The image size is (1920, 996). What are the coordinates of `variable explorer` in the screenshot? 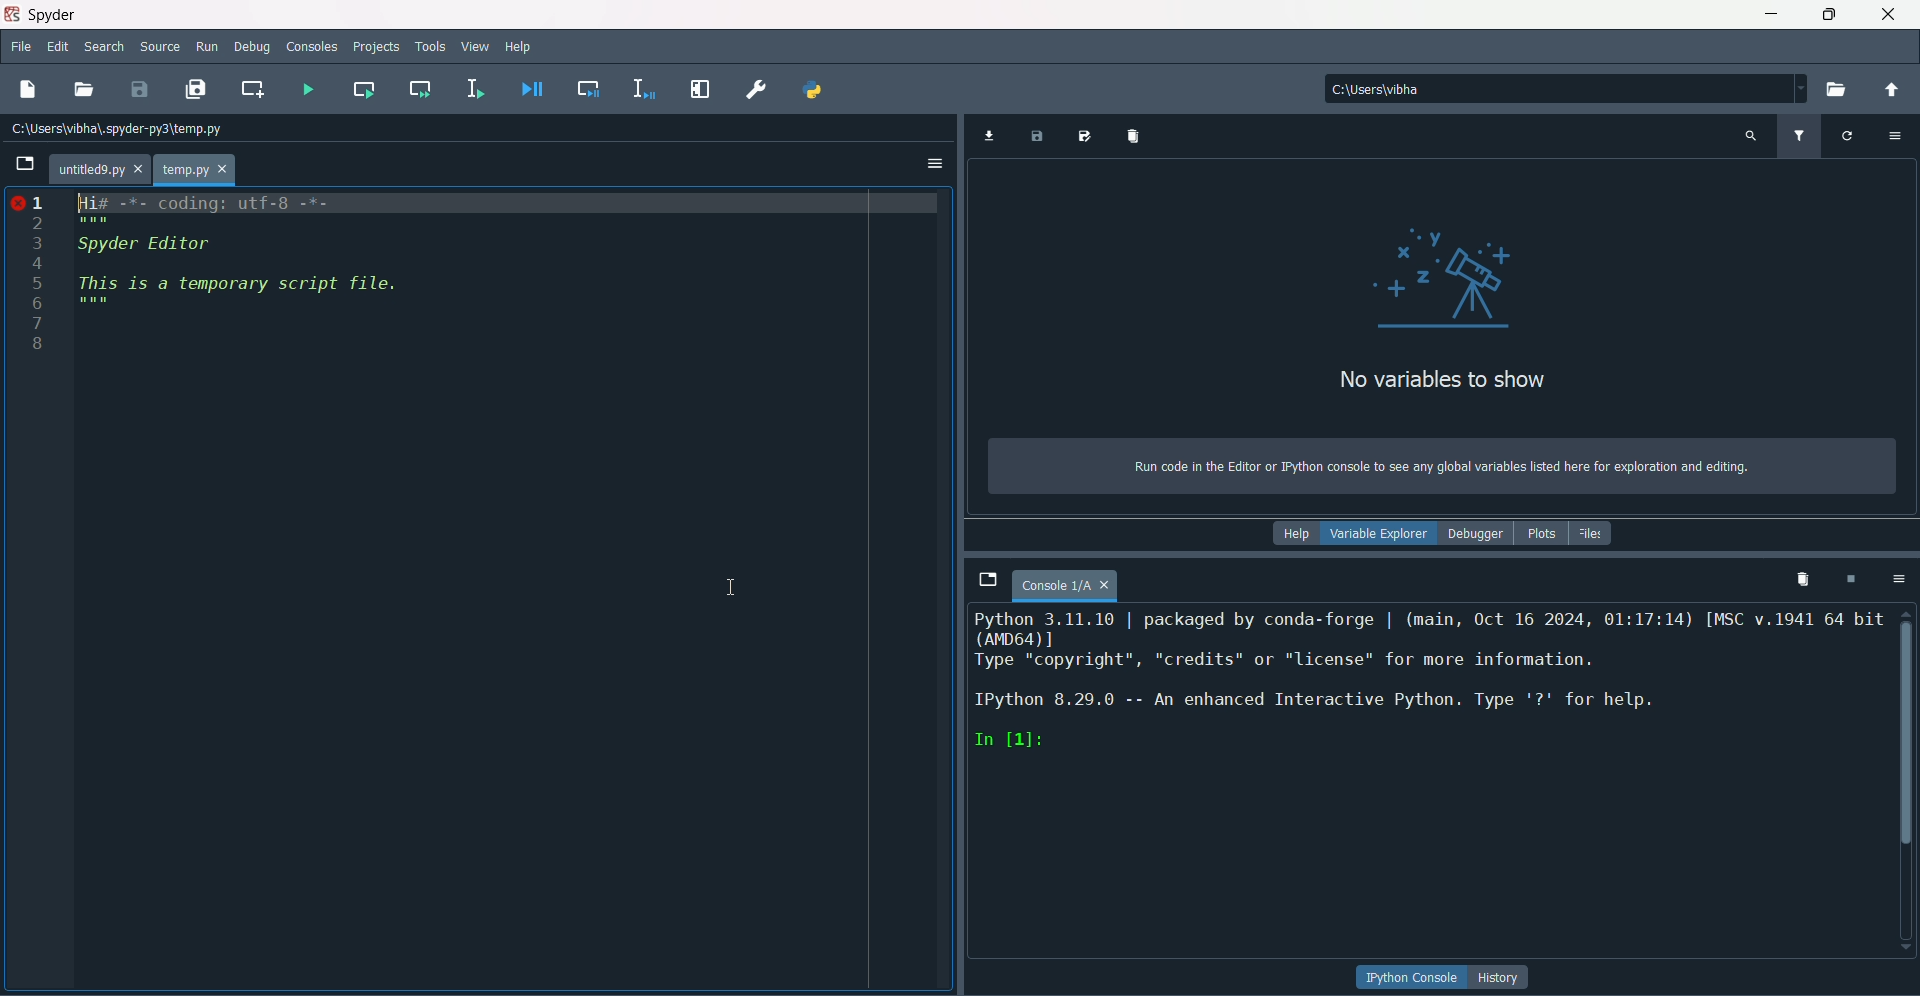 It's located at (1384, 534).